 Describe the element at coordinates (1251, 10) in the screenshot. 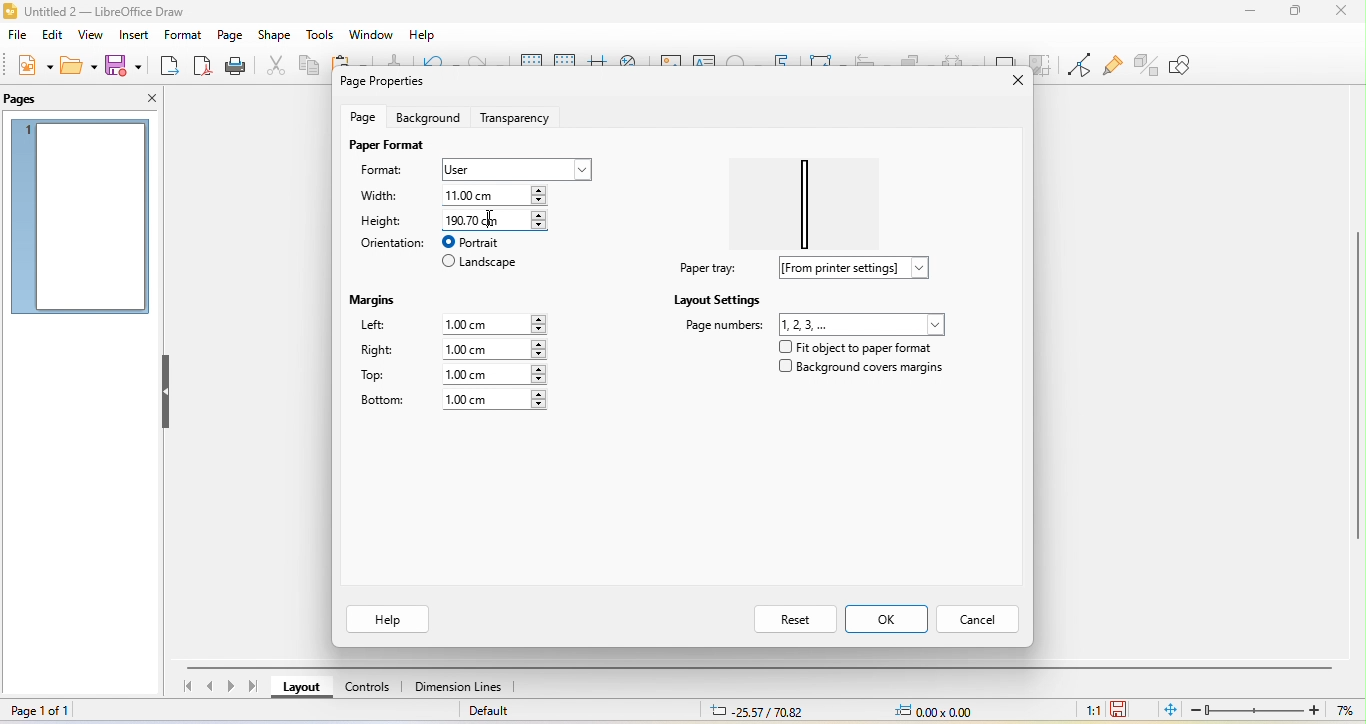

I see `minimize` at that location.